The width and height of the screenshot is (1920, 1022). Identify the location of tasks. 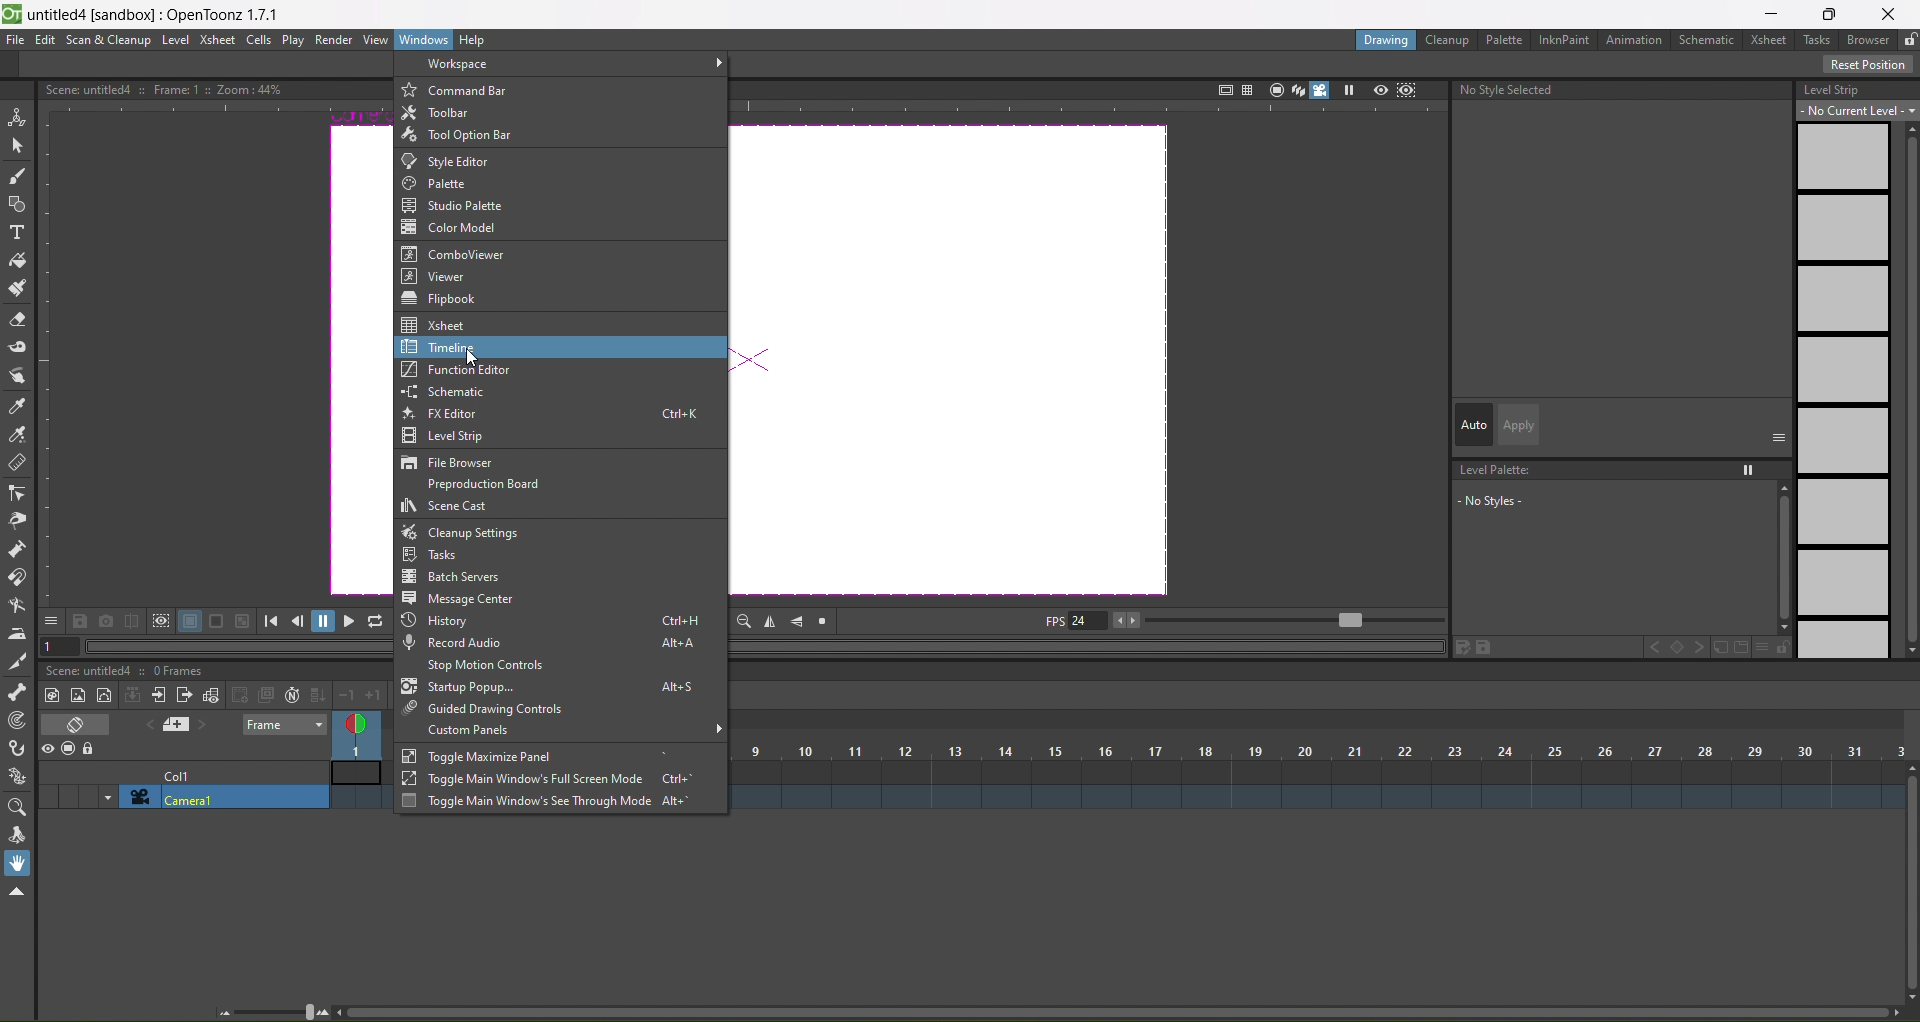
(431, 556).